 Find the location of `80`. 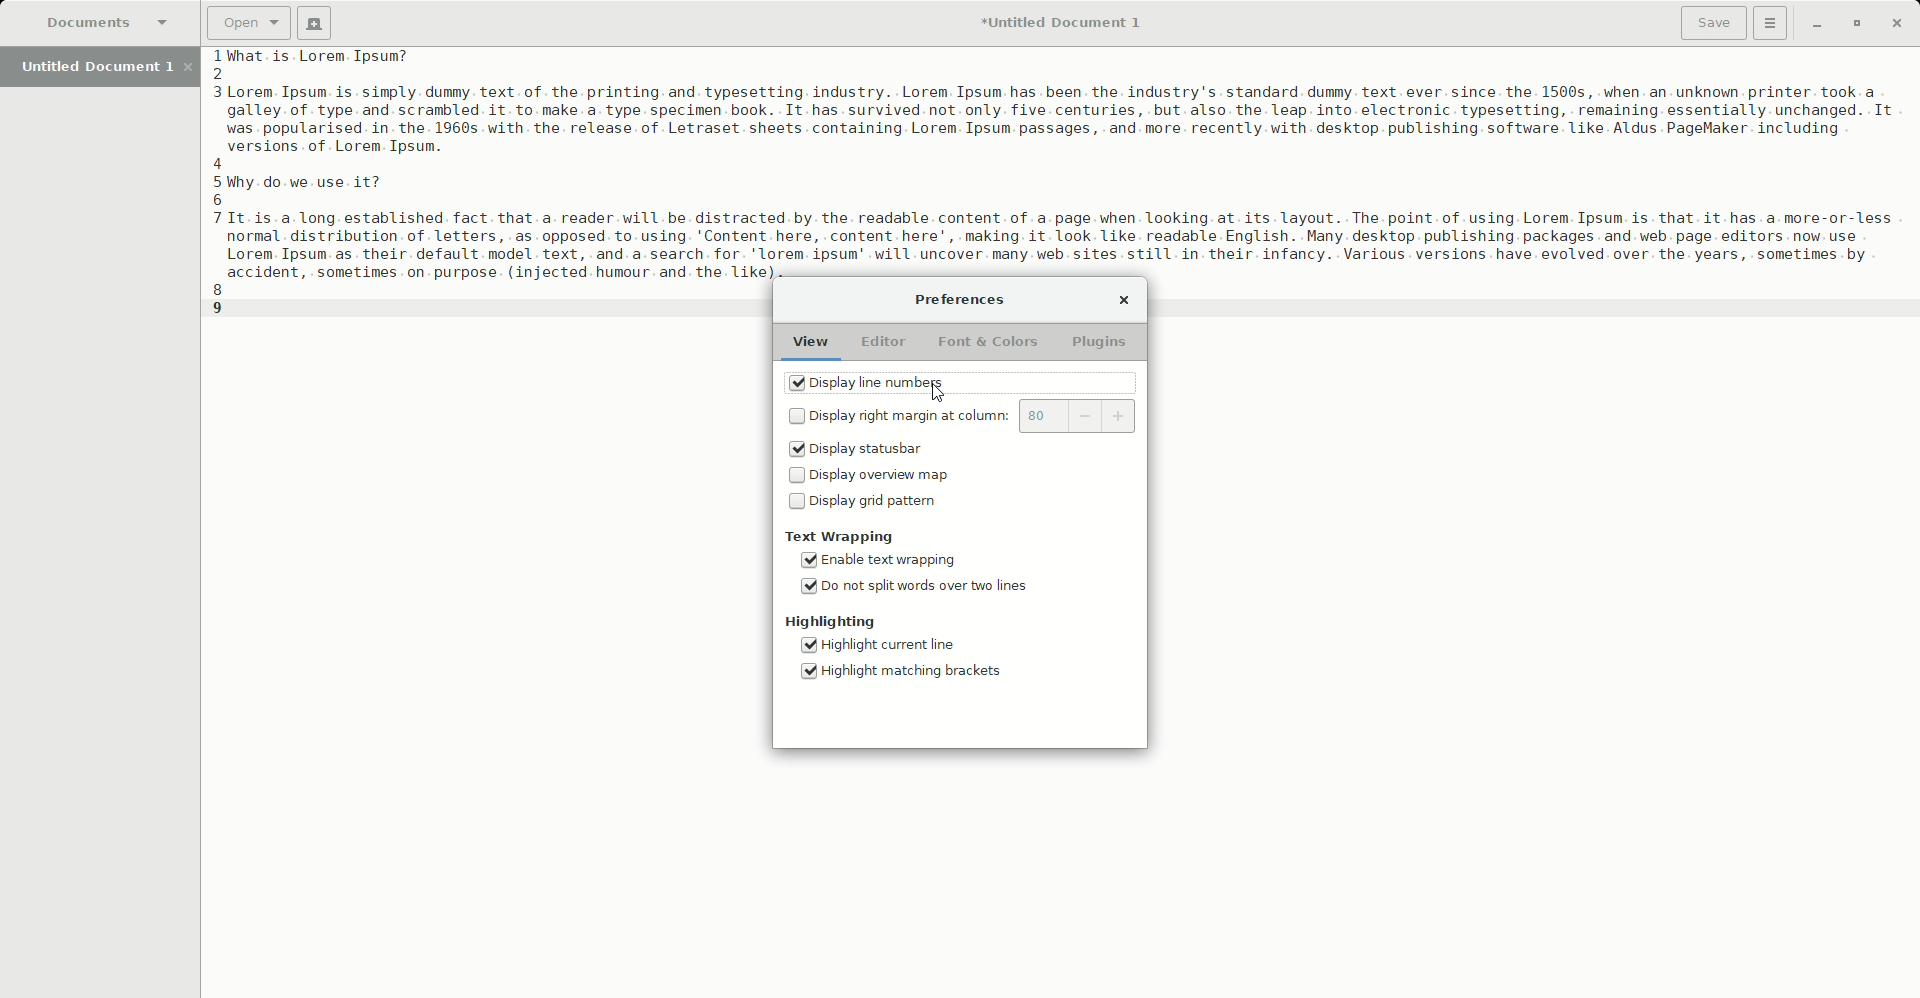

80 is located at coordinates (1080, 417).